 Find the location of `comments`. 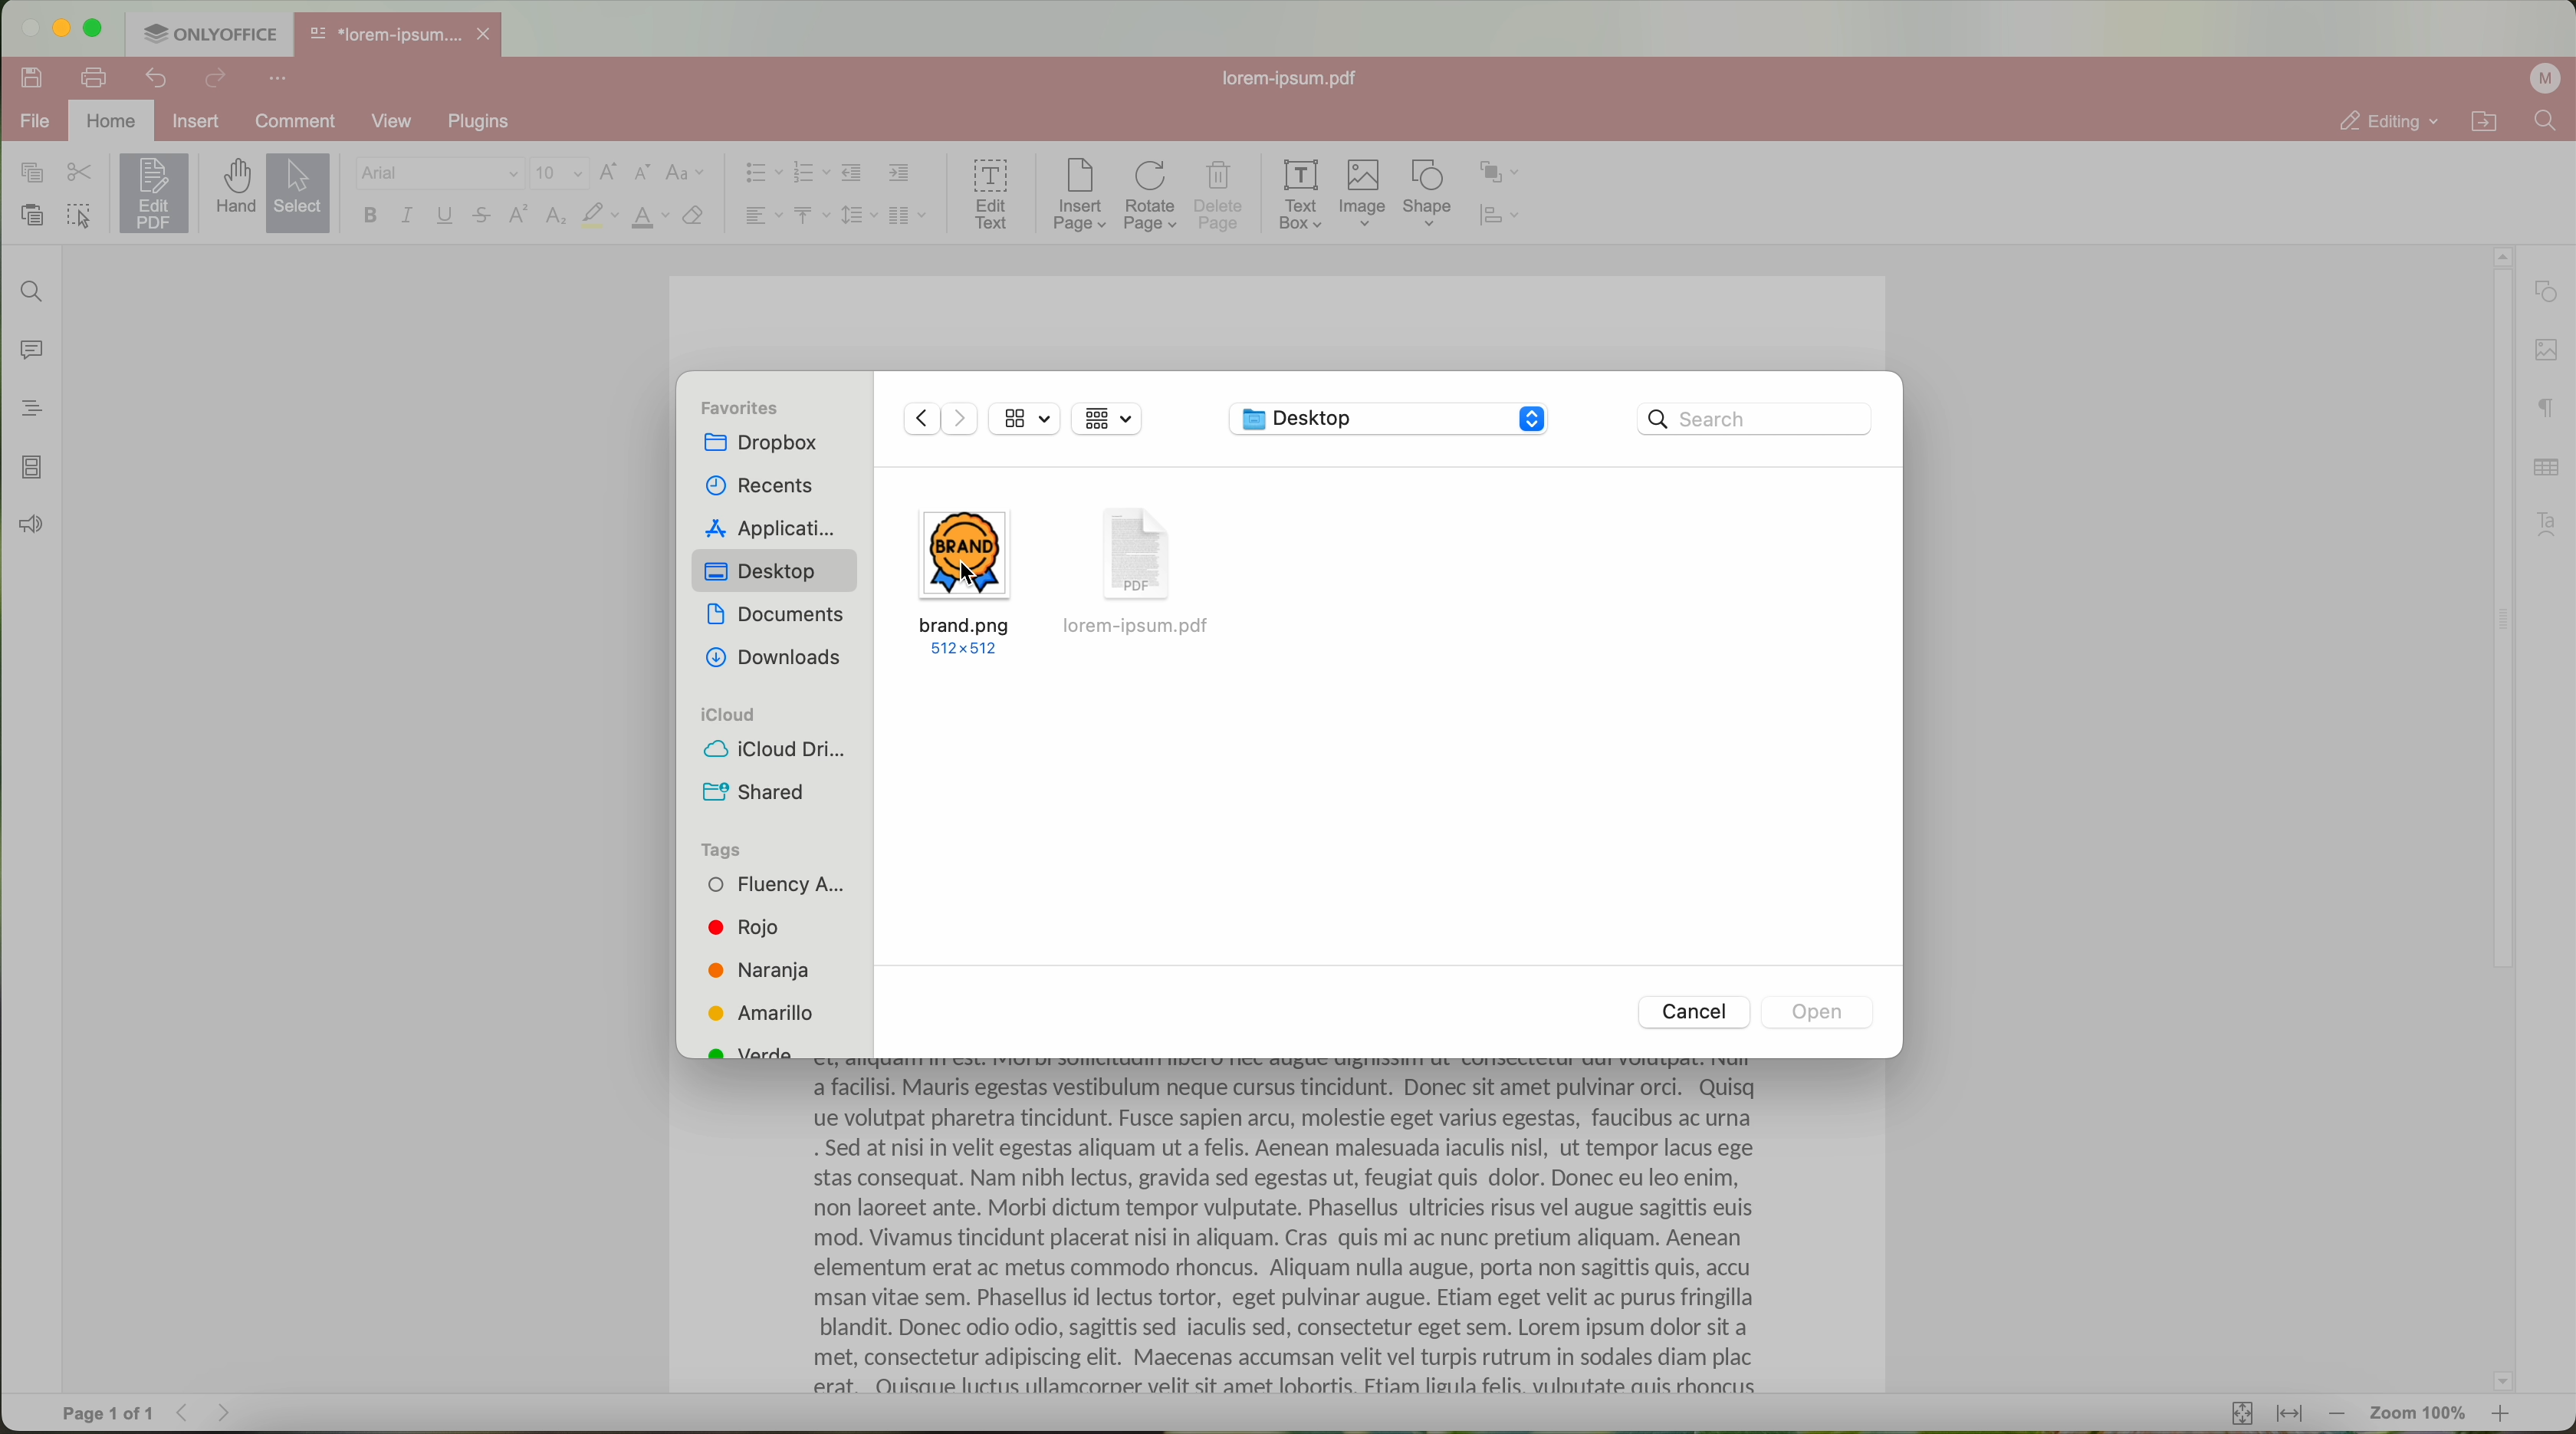

comments is located at coordinates (27, 347).